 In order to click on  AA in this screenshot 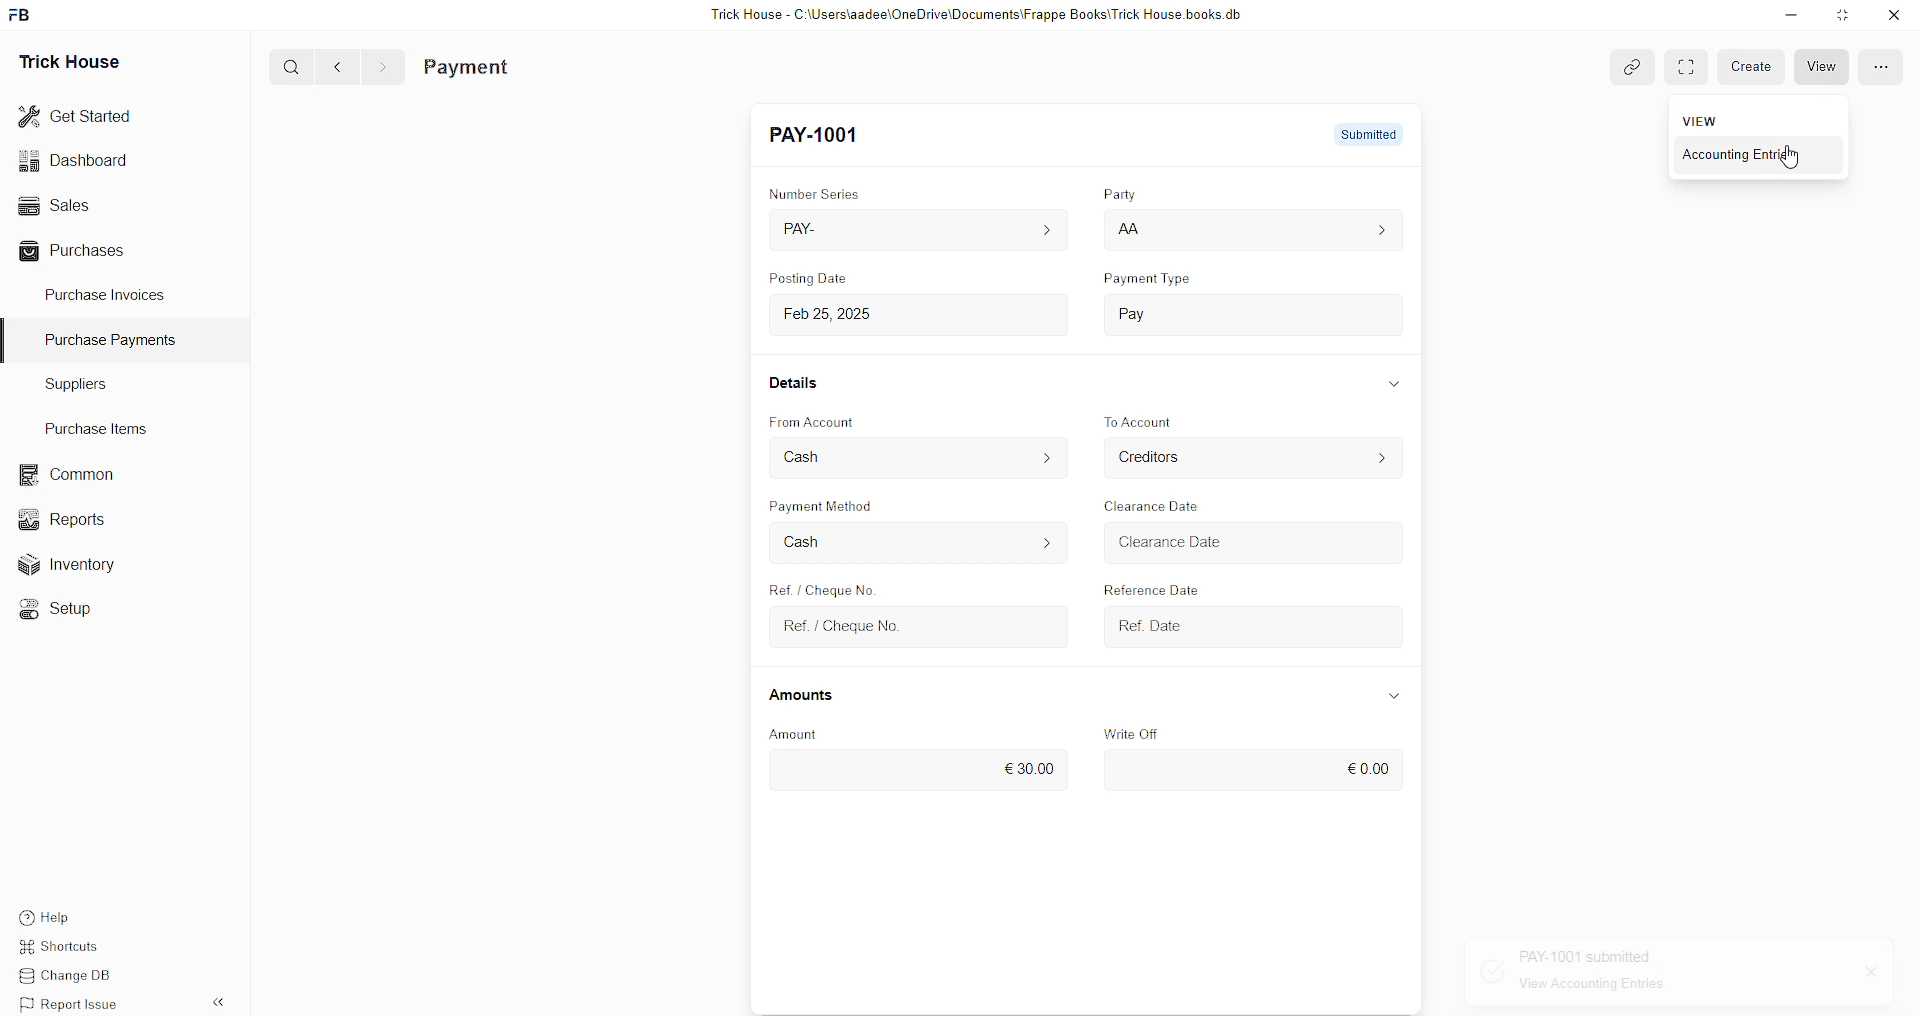, I will do `click(1130, 231)`.